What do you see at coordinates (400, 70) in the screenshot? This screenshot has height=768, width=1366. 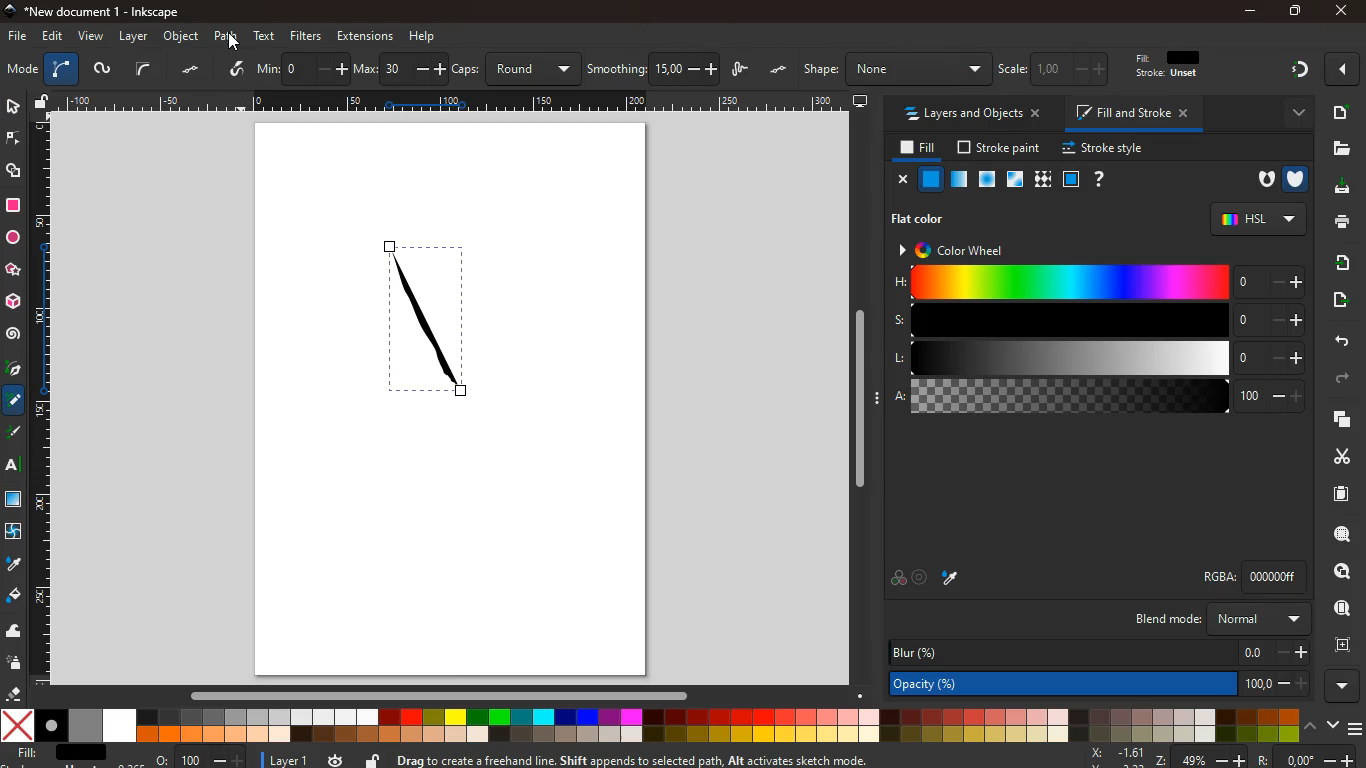 I see `max` at bounding box center [400, 70].